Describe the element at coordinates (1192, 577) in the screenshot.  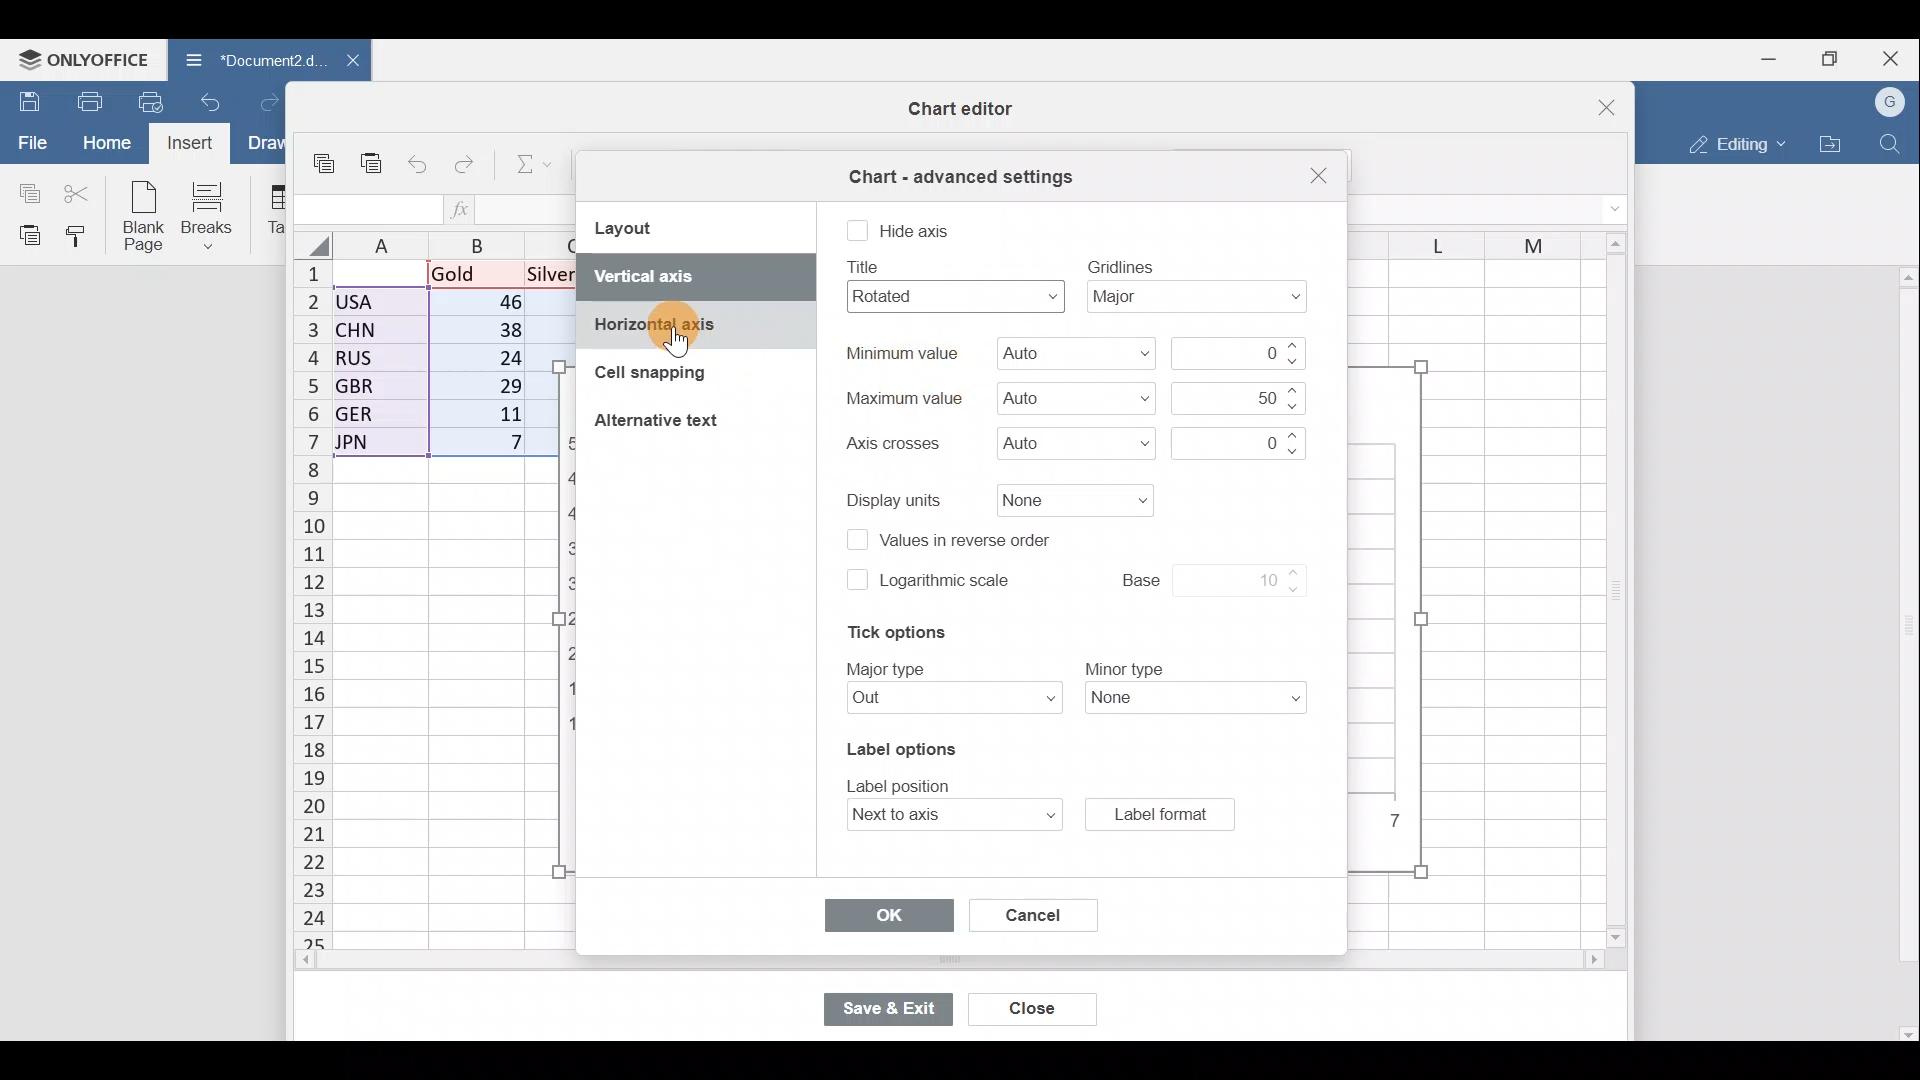
I see `Base` at that location.